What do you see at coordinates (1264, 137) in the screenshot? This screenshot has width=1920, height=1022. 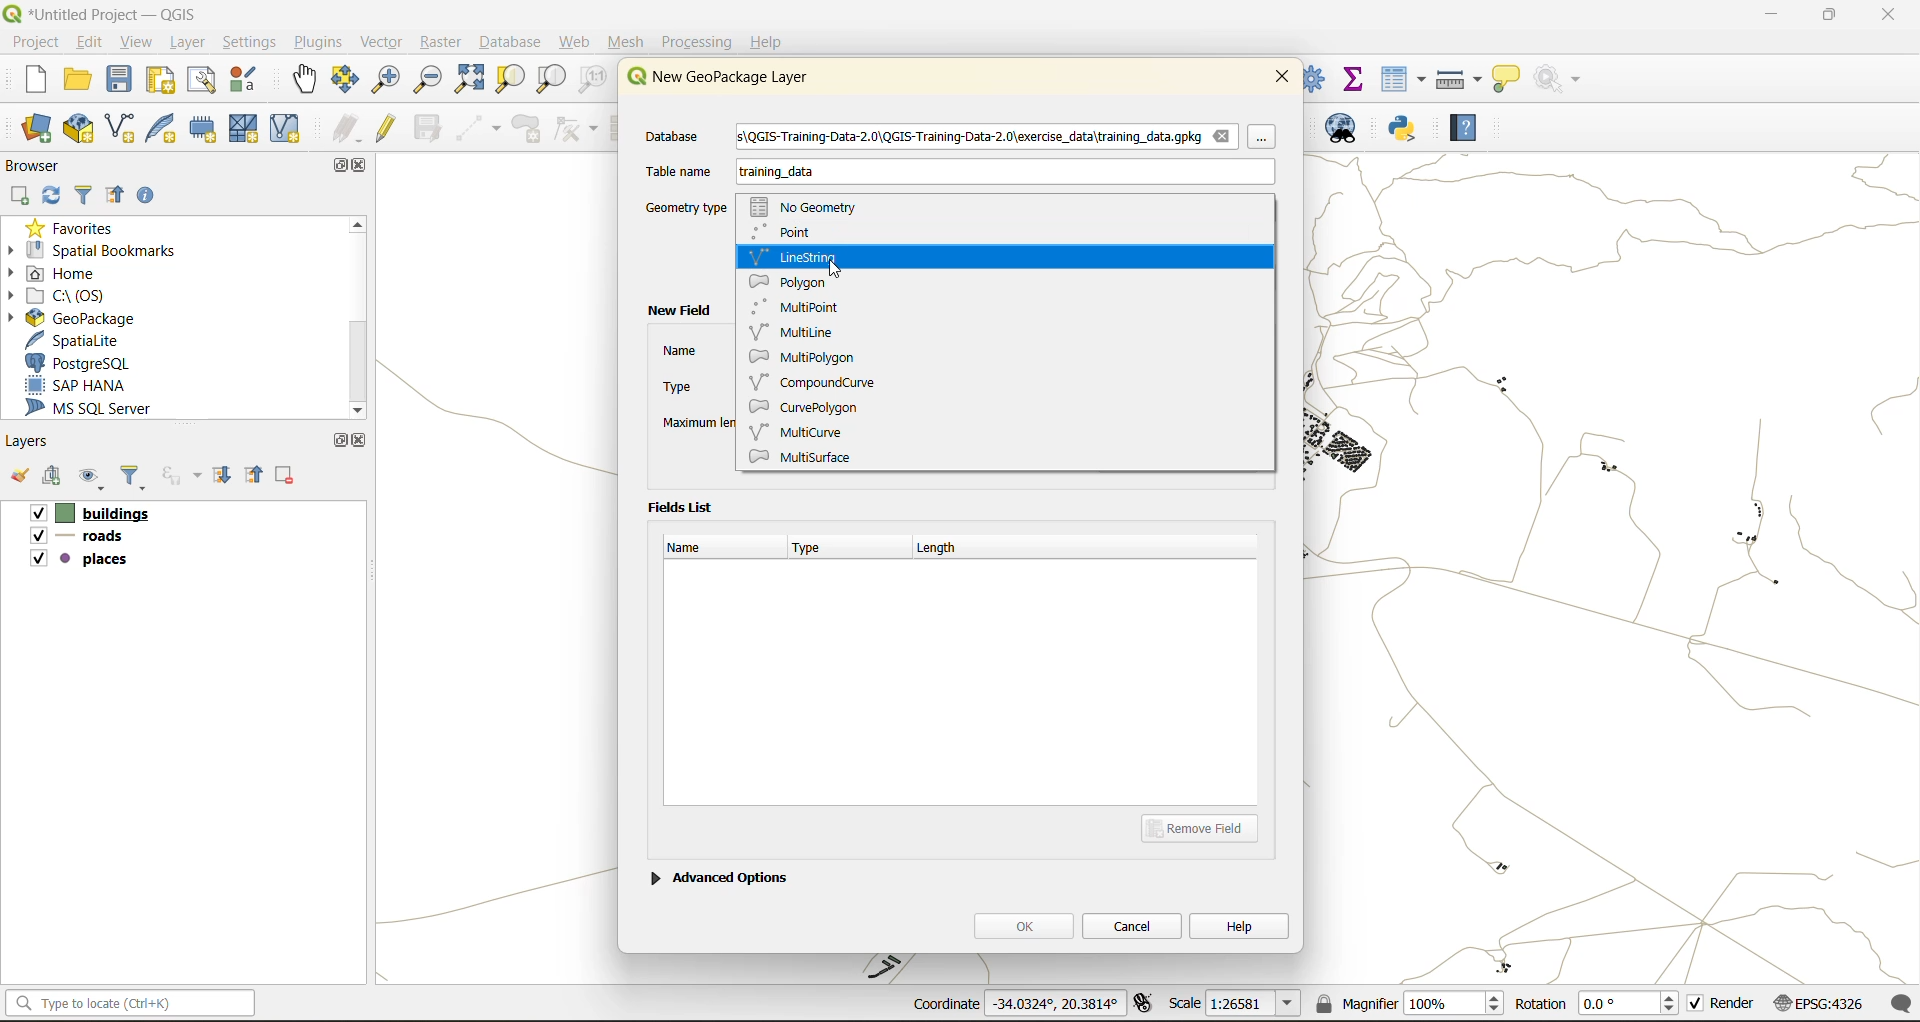 I see `Pointer` at bounding box center [1264, 137].